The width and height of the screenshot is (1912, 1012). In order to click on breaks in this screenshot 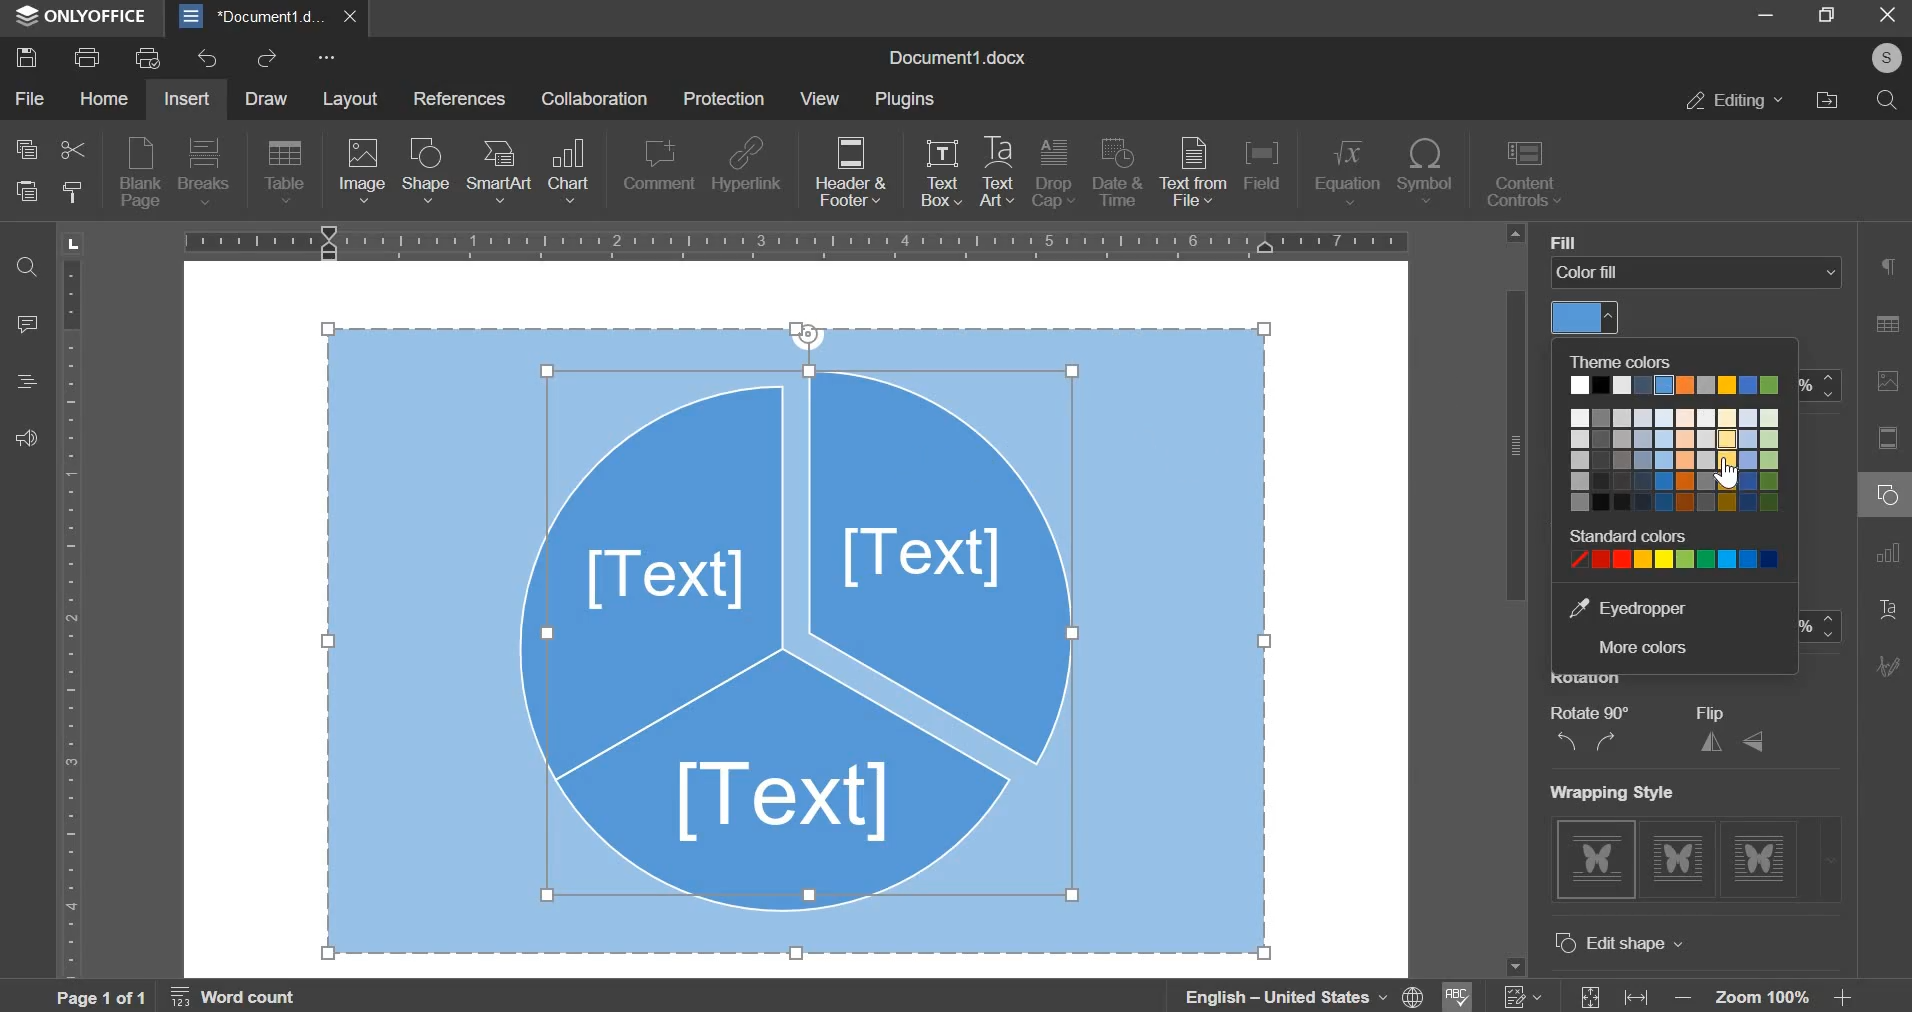, I will do `click(204, 171)`.